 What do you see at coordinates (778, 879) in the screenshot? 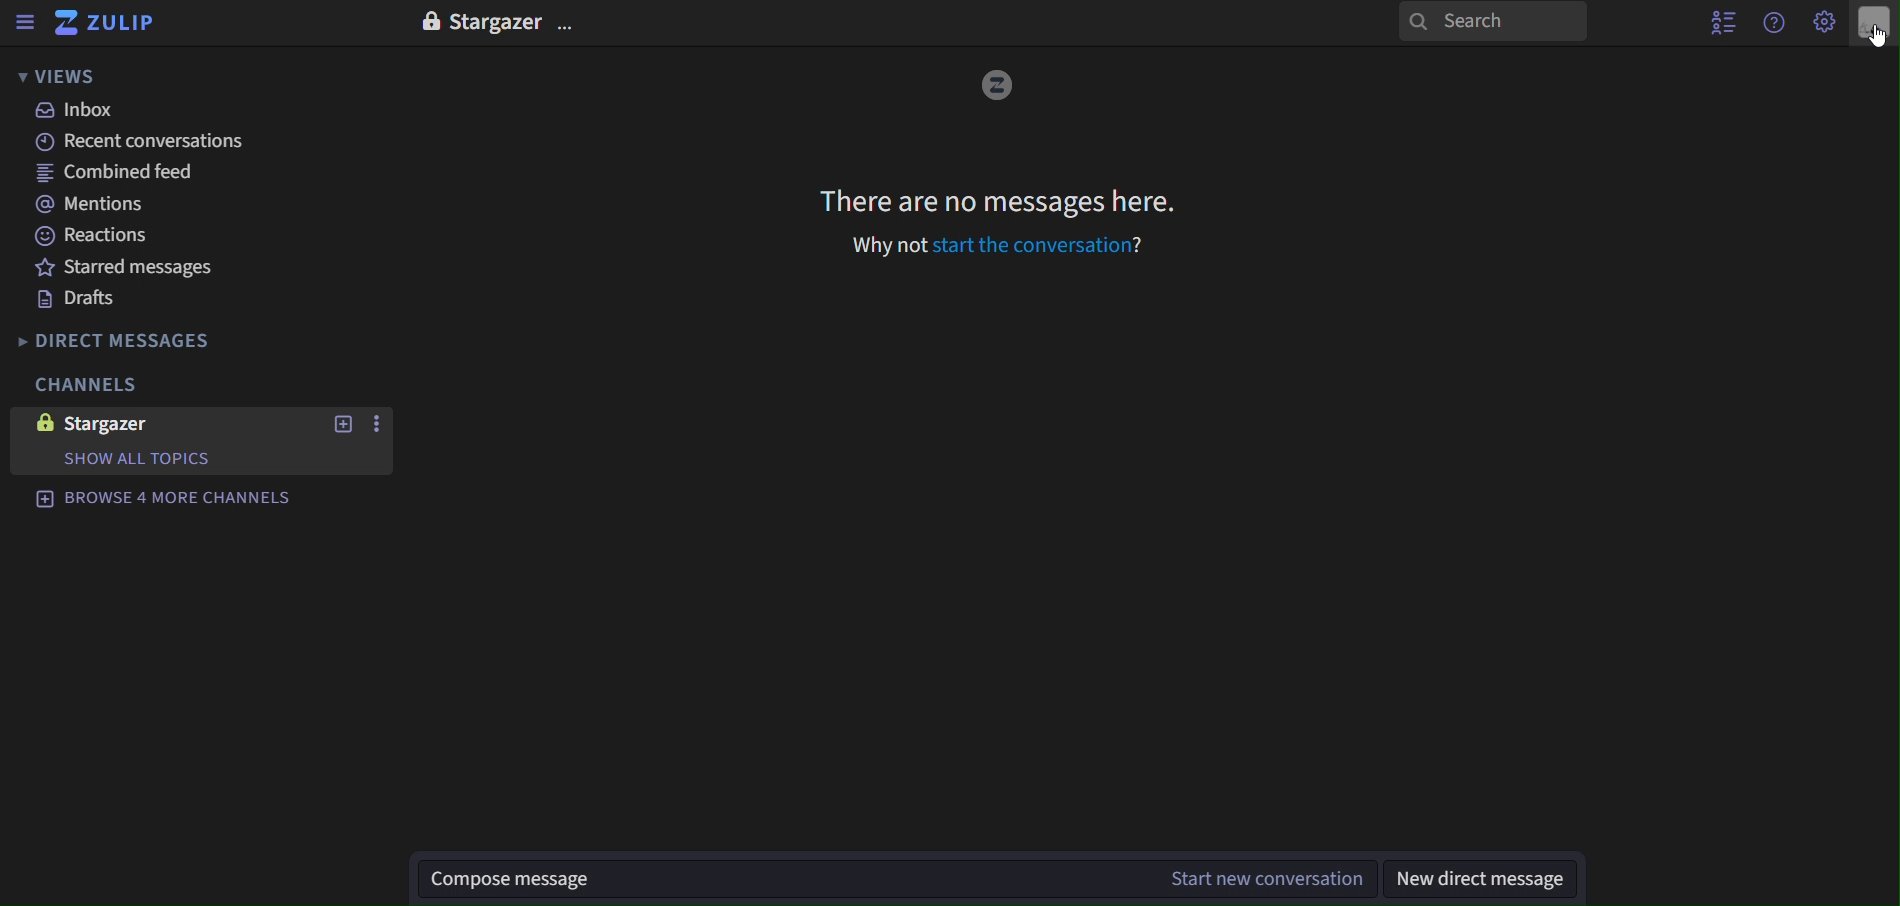
I see `Compose message` at bounding box center [778, 879].